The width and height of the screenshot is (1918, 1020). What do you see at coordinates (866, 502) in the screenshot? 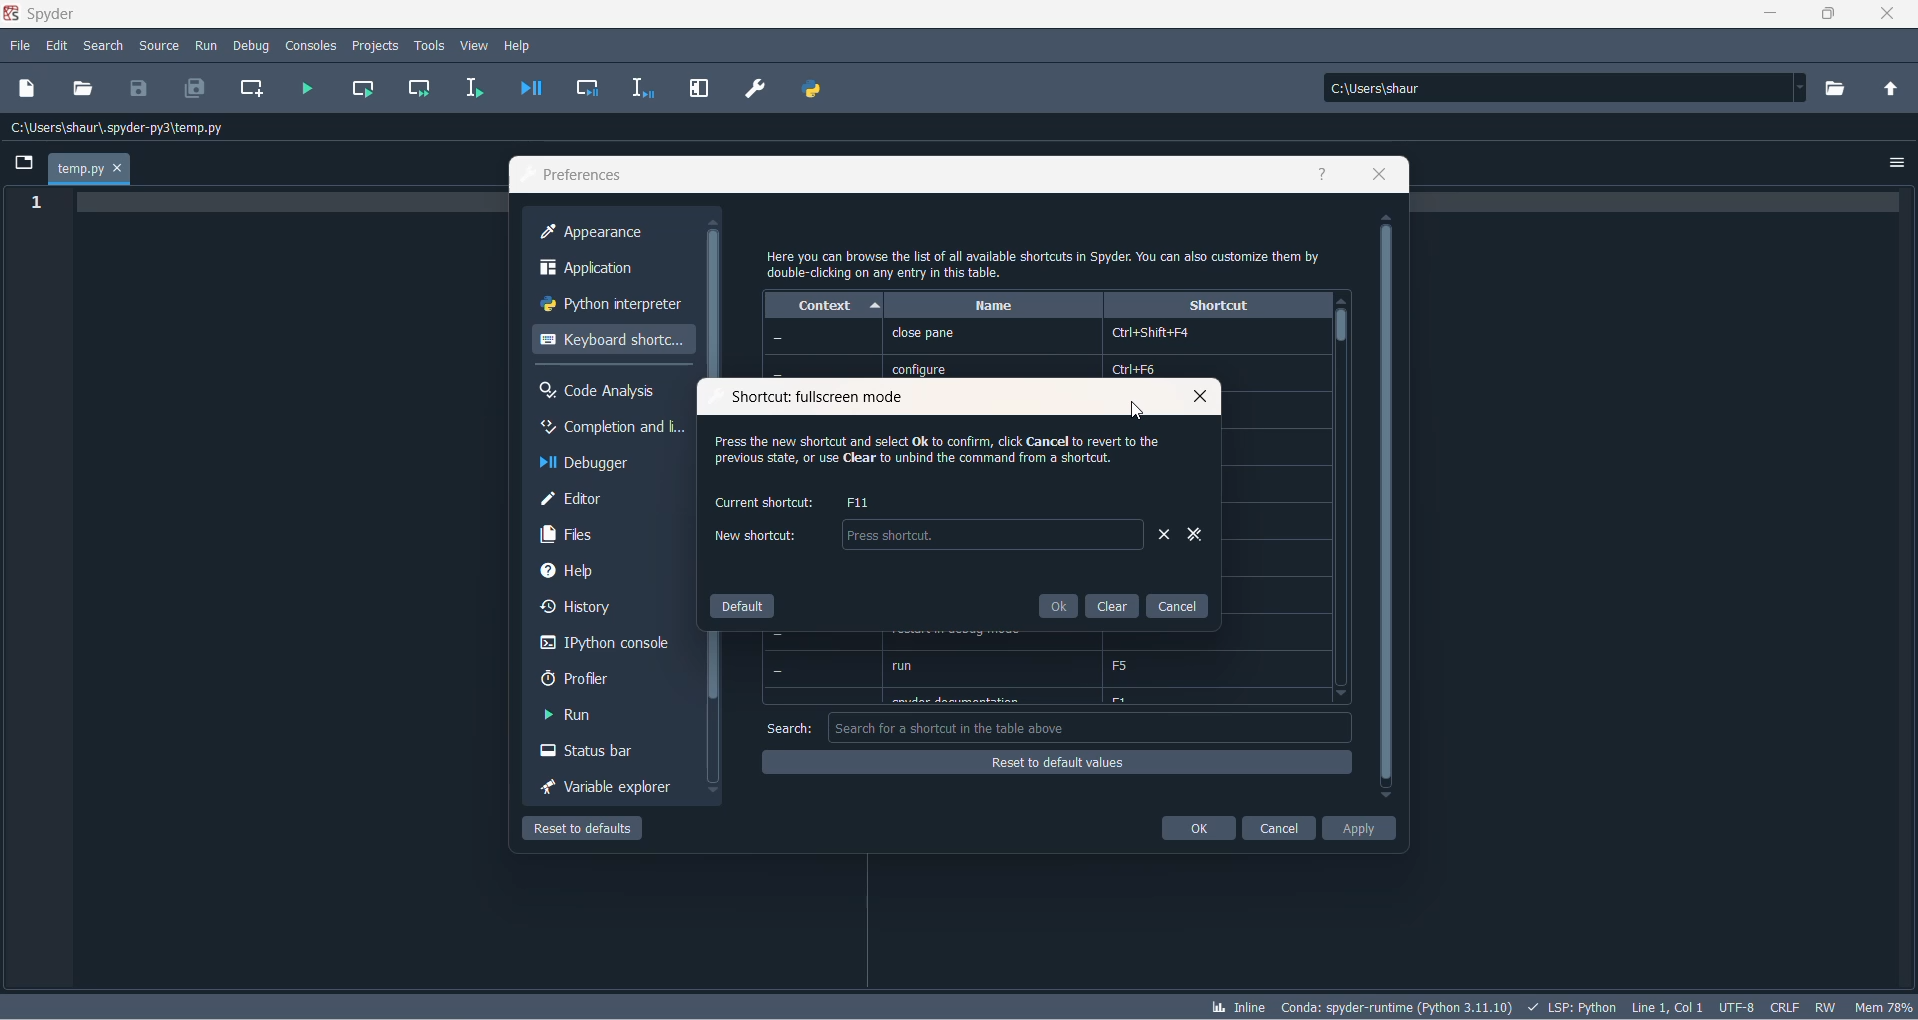
I see `F11` at bounding box center [866, 502].